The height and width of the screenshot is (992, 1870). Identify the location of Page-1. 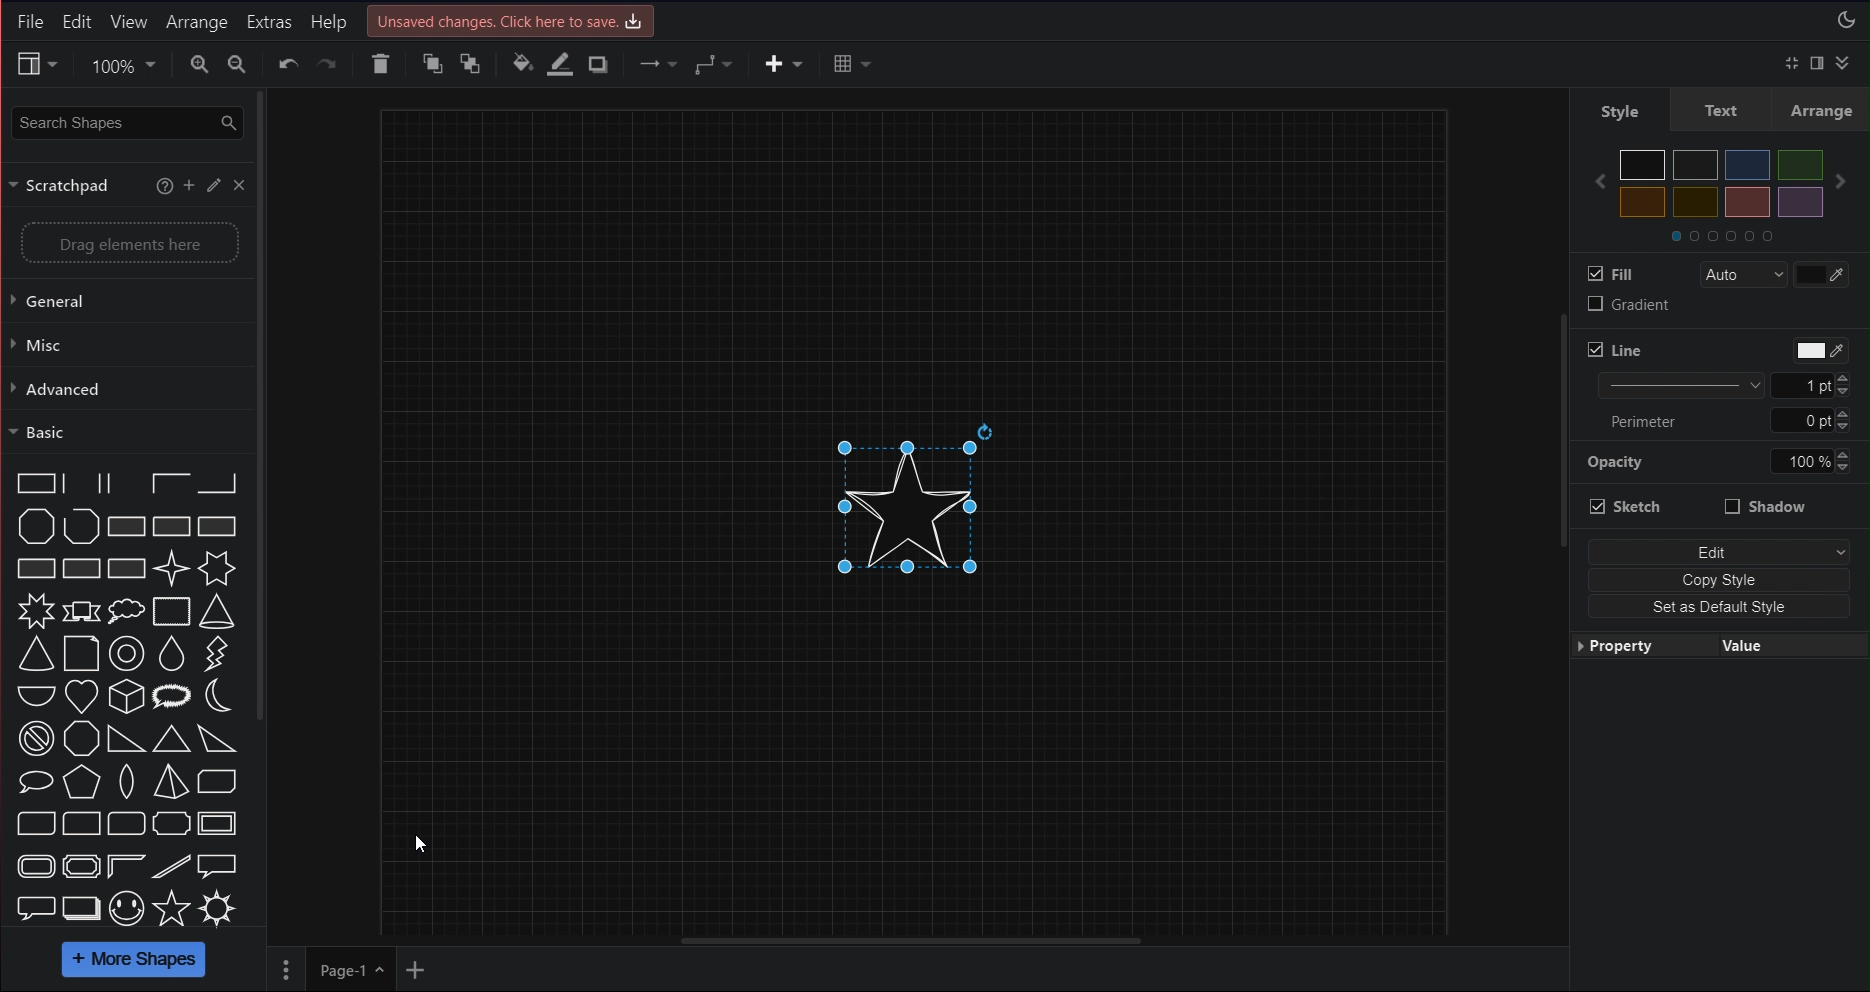
(352, 971).